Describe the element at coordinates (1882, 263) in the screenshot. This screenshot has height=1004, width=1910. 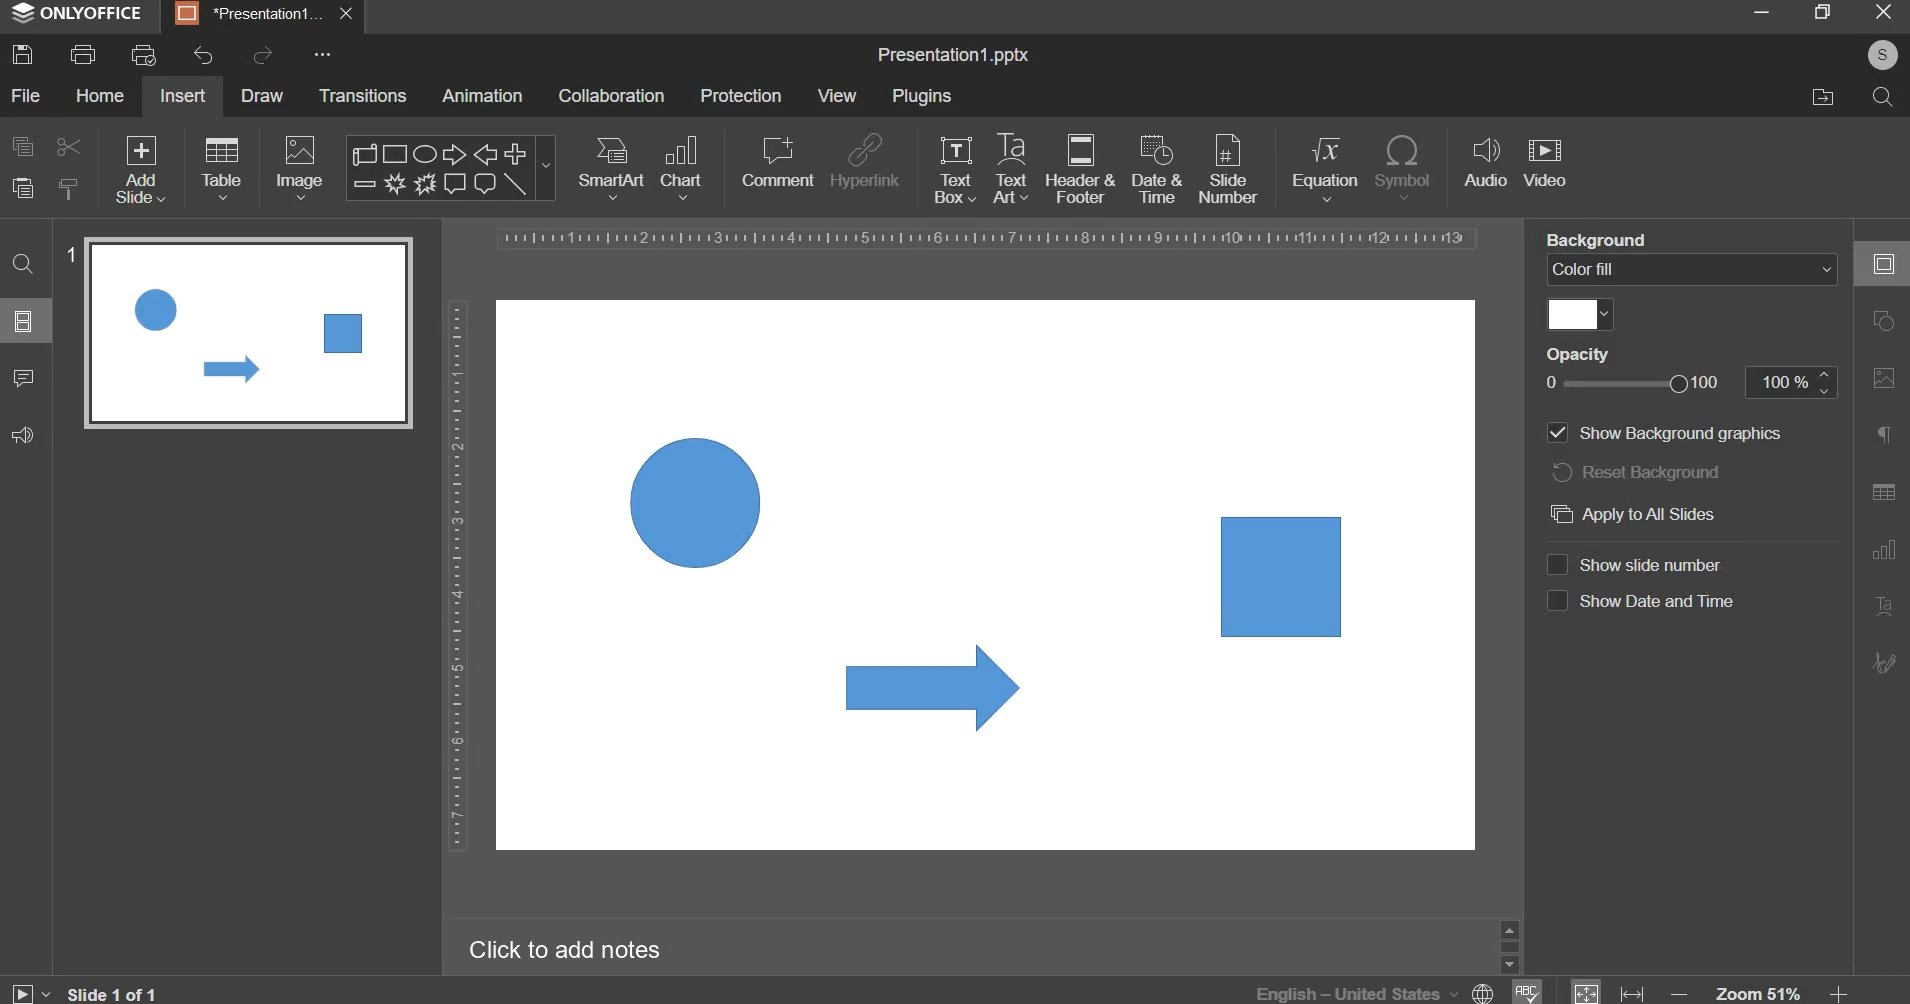
I see `slide setting` at that location.